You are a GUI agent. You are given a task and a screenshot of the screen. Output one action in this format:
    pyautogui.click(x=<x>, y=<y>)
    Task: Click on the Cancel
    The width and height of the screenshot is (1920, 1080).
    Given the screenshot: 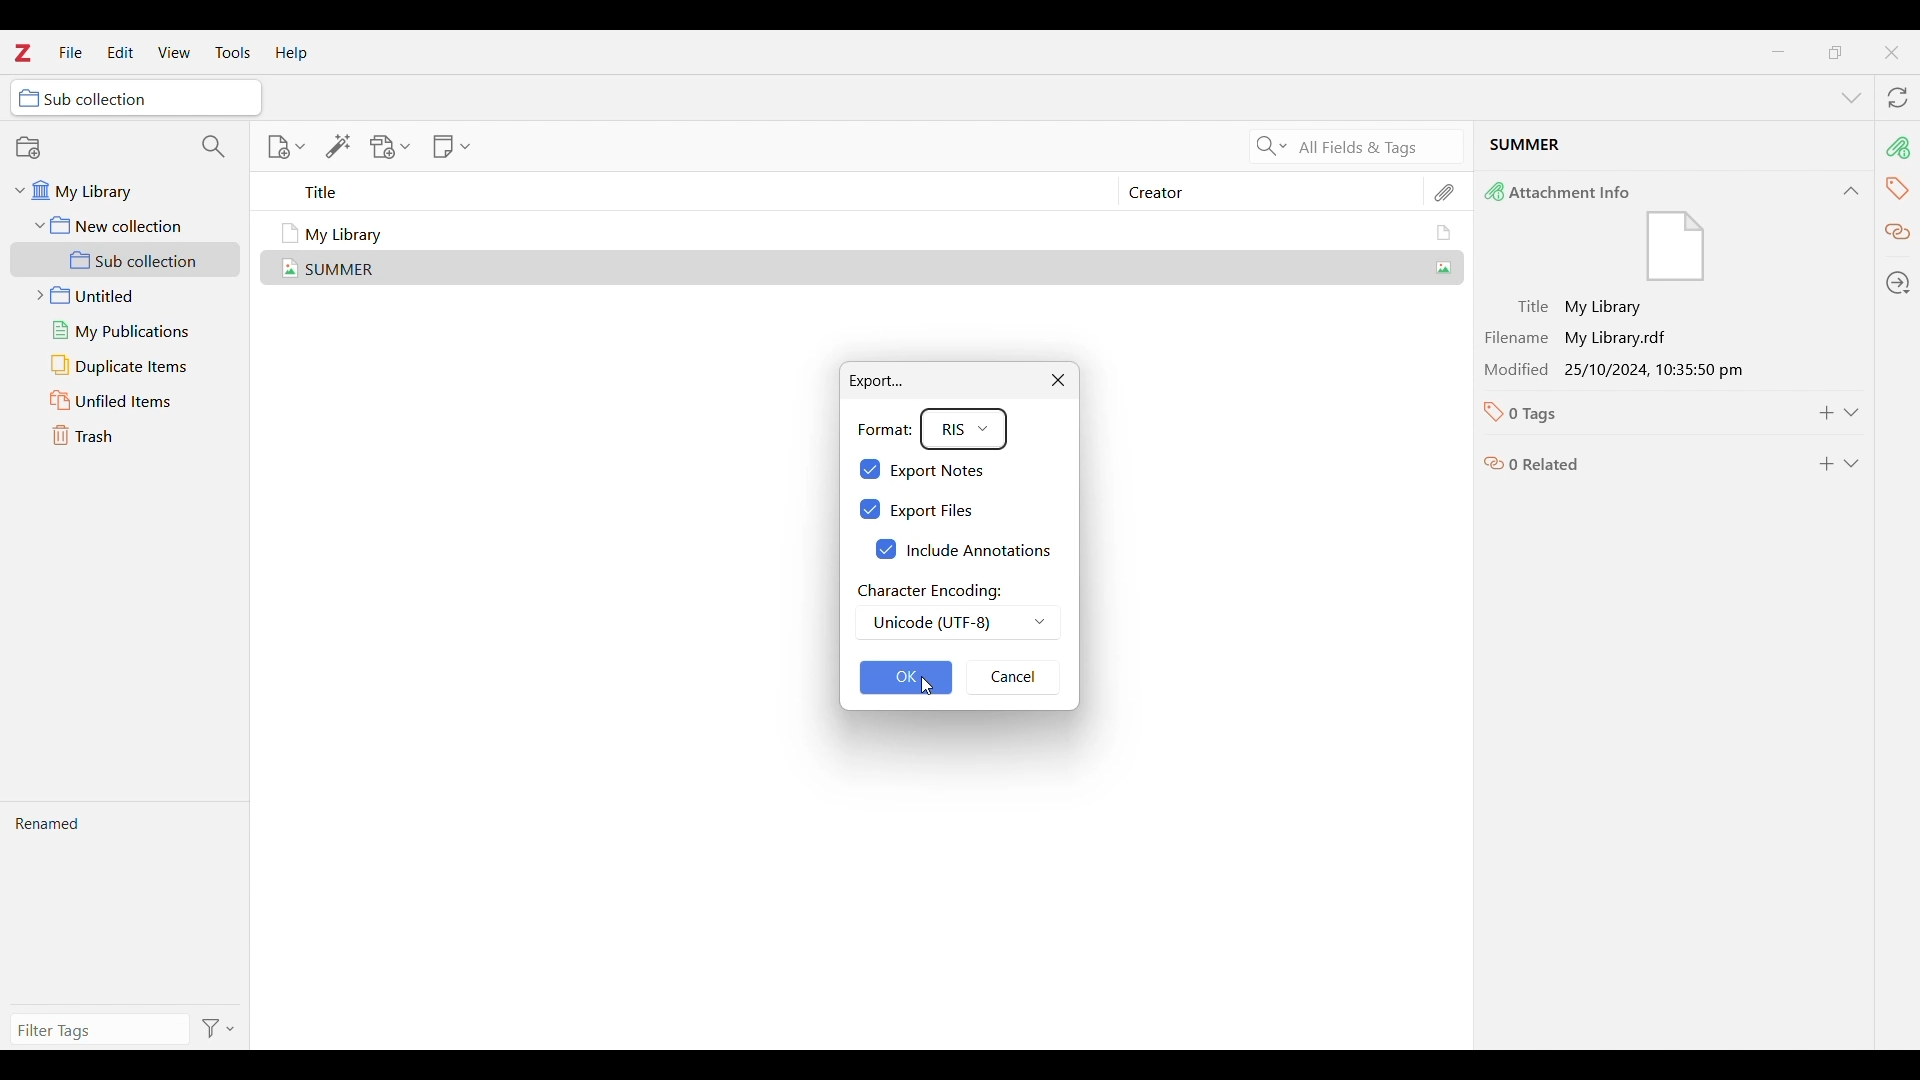 What is the action you would take?
    pyautogui.click(x=1012, y=678)
    